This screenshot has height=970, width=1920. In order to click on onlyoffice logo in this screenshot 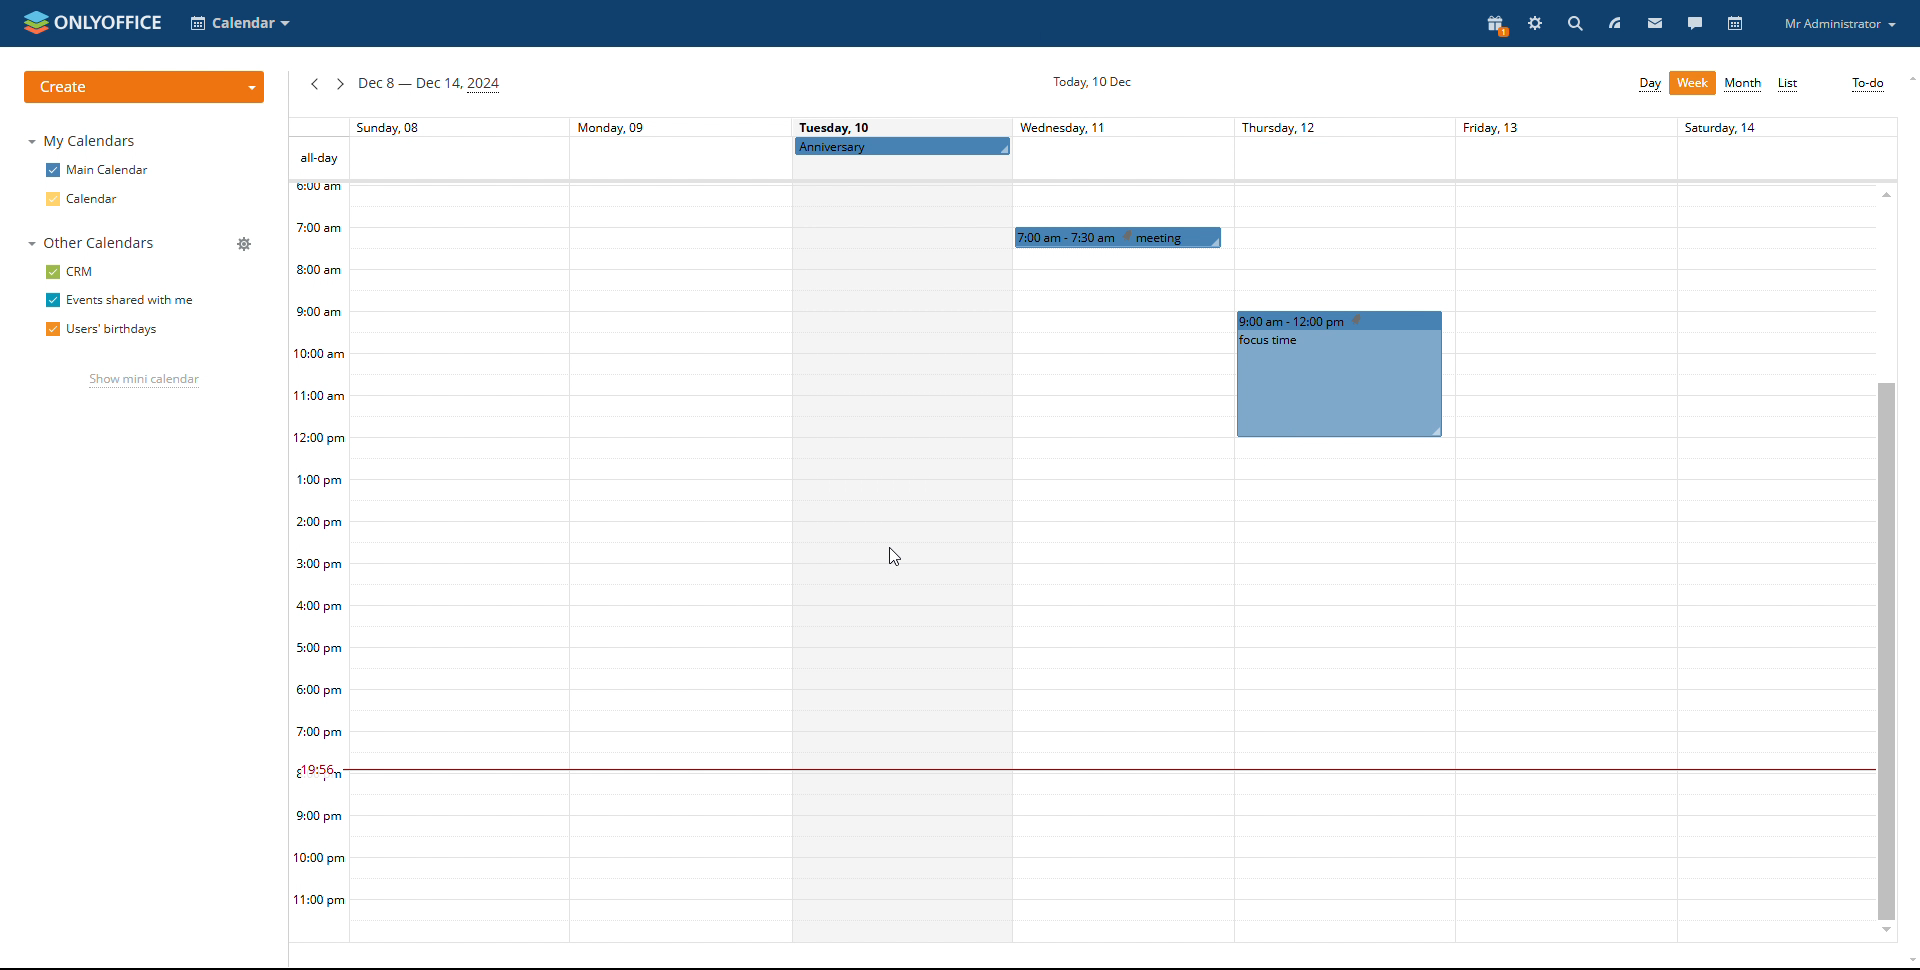, I will do `click(34, 23)`.